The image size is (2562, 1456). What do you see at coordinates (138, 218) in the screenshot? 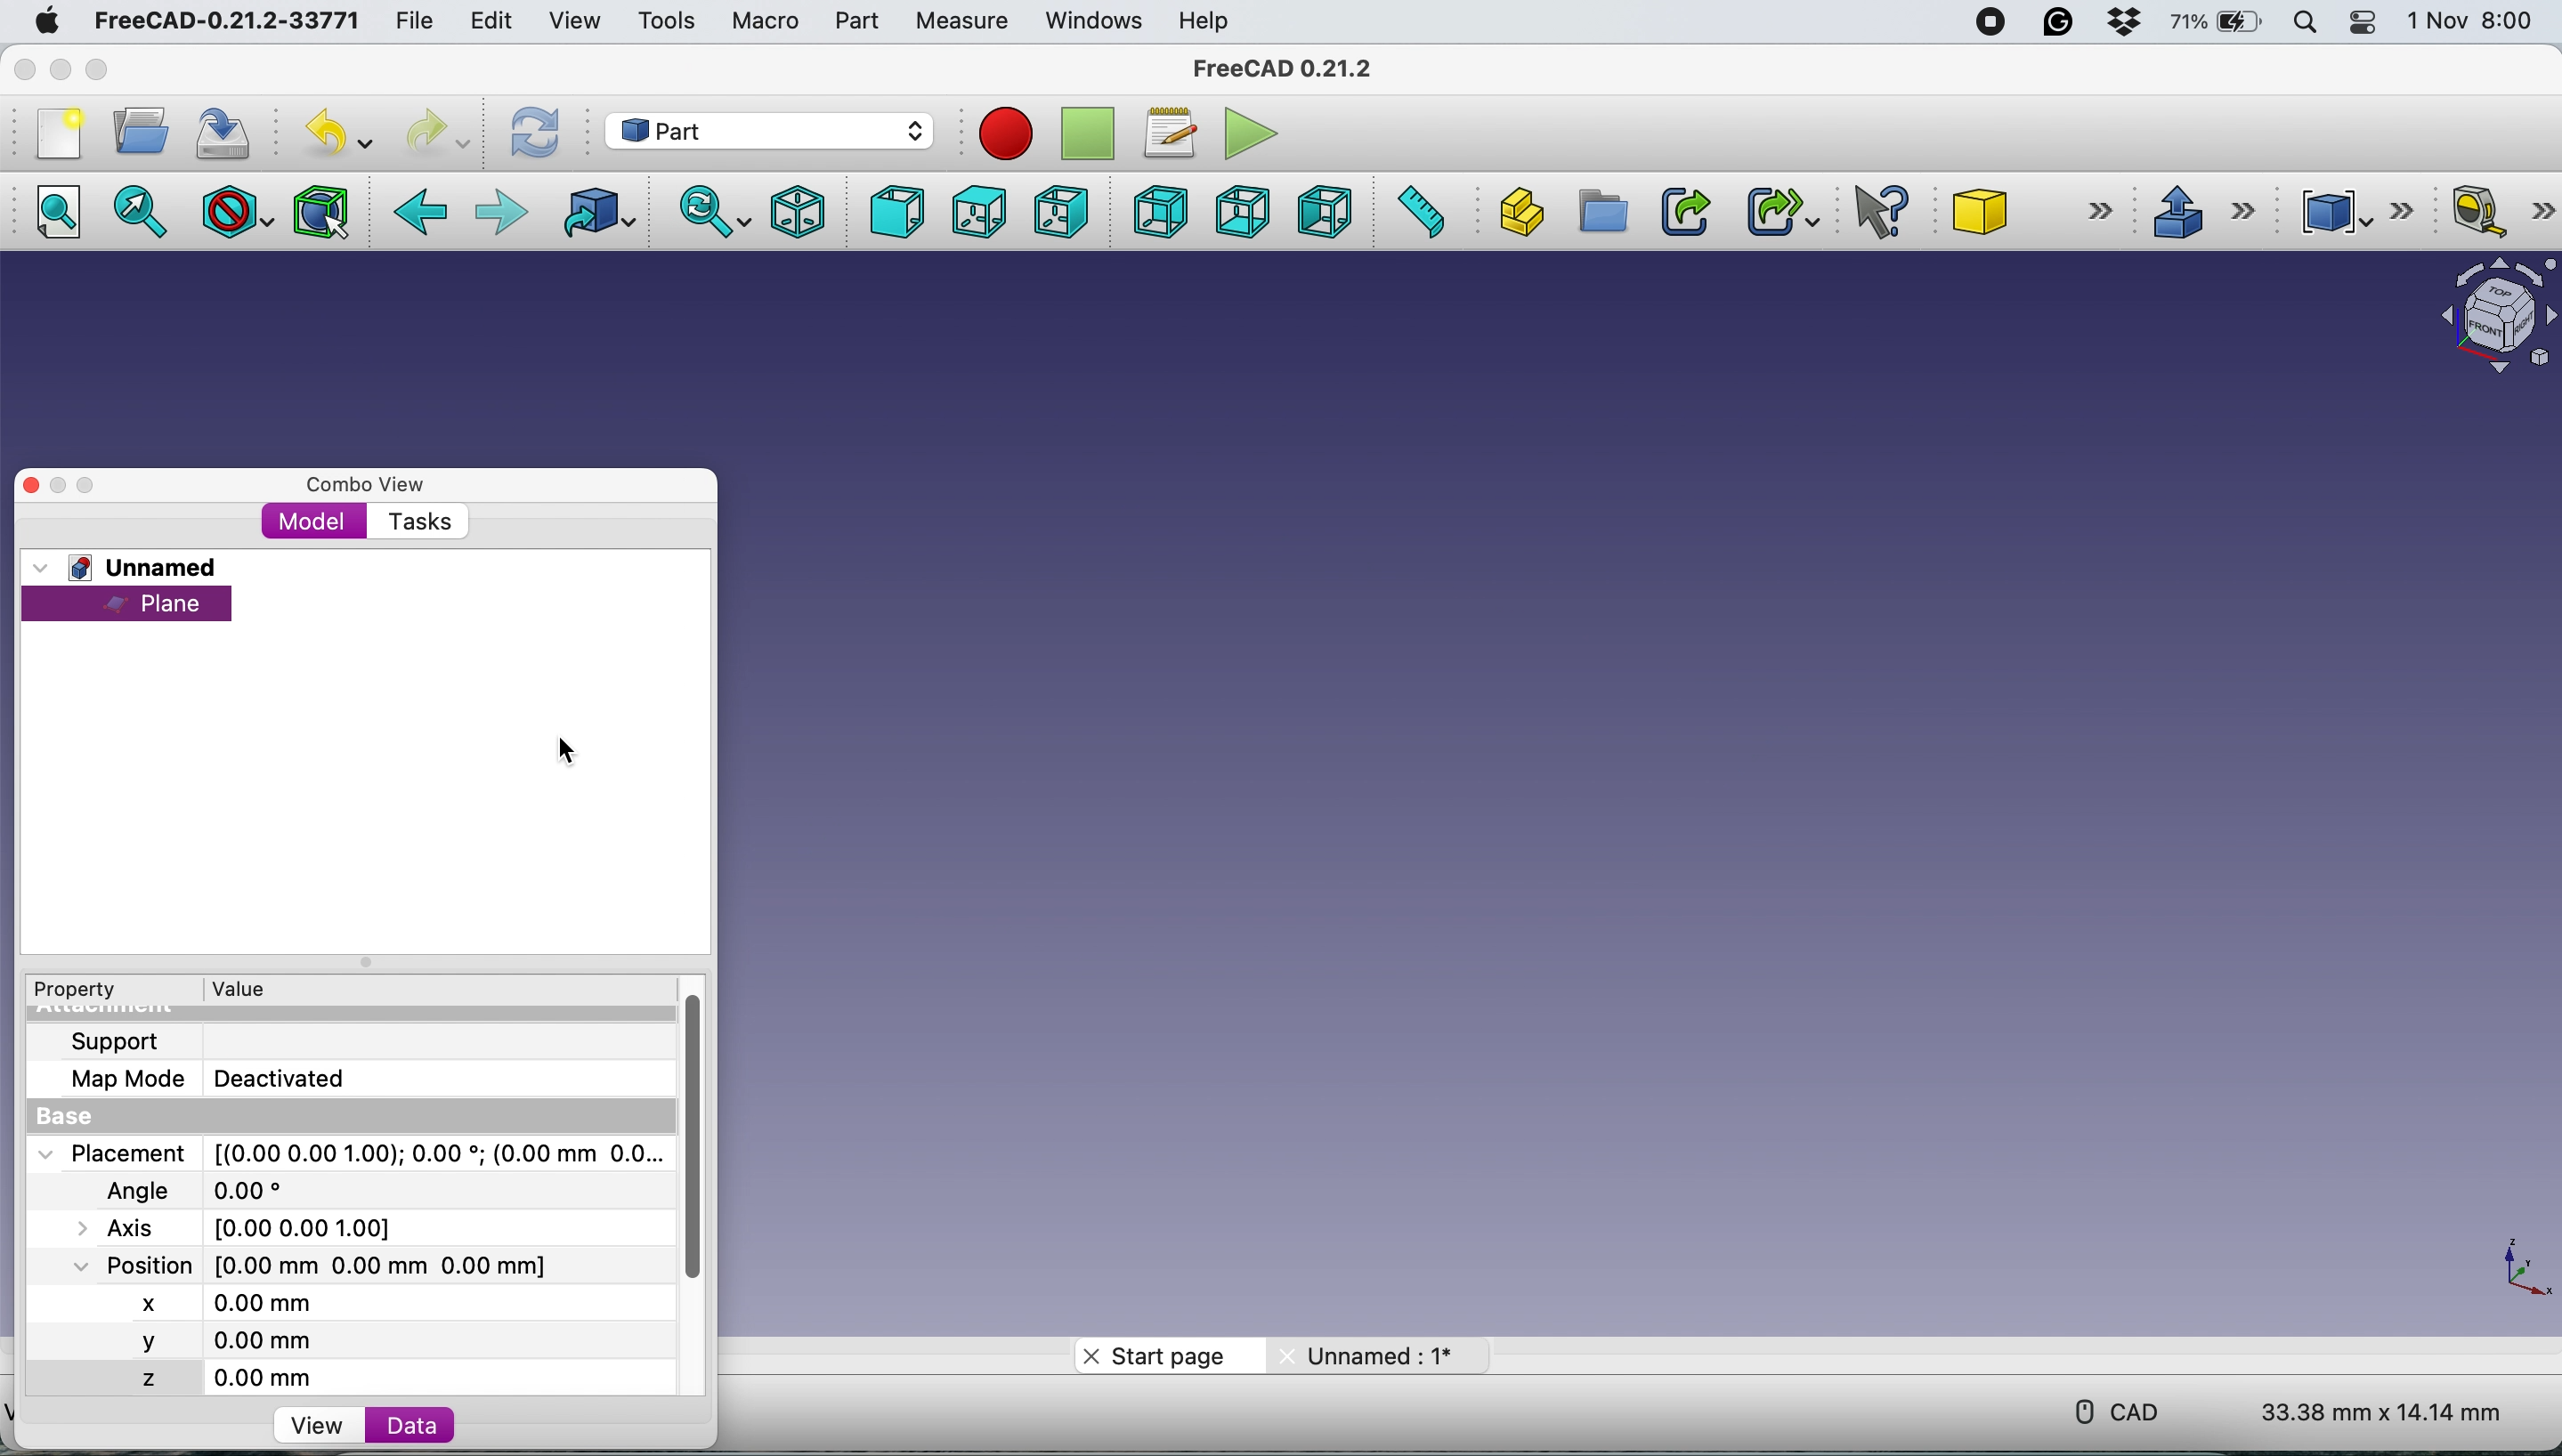
I see `fit selection` at bounding box center [138, 218].